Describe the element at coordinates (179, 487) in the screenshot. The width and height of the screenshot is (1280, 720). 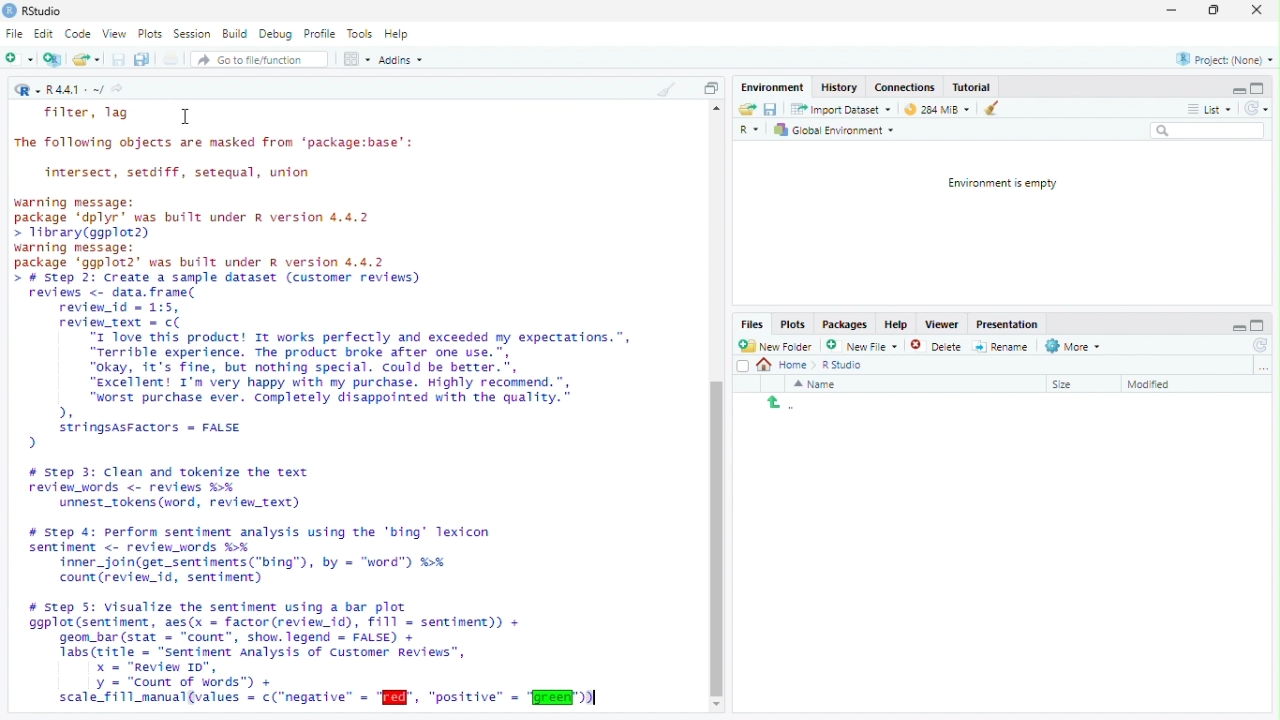
I see `# Step 3: Clean and tokenize the text
review words <- reviews %>%
unnest_tokens (word, review_text)` at that location.